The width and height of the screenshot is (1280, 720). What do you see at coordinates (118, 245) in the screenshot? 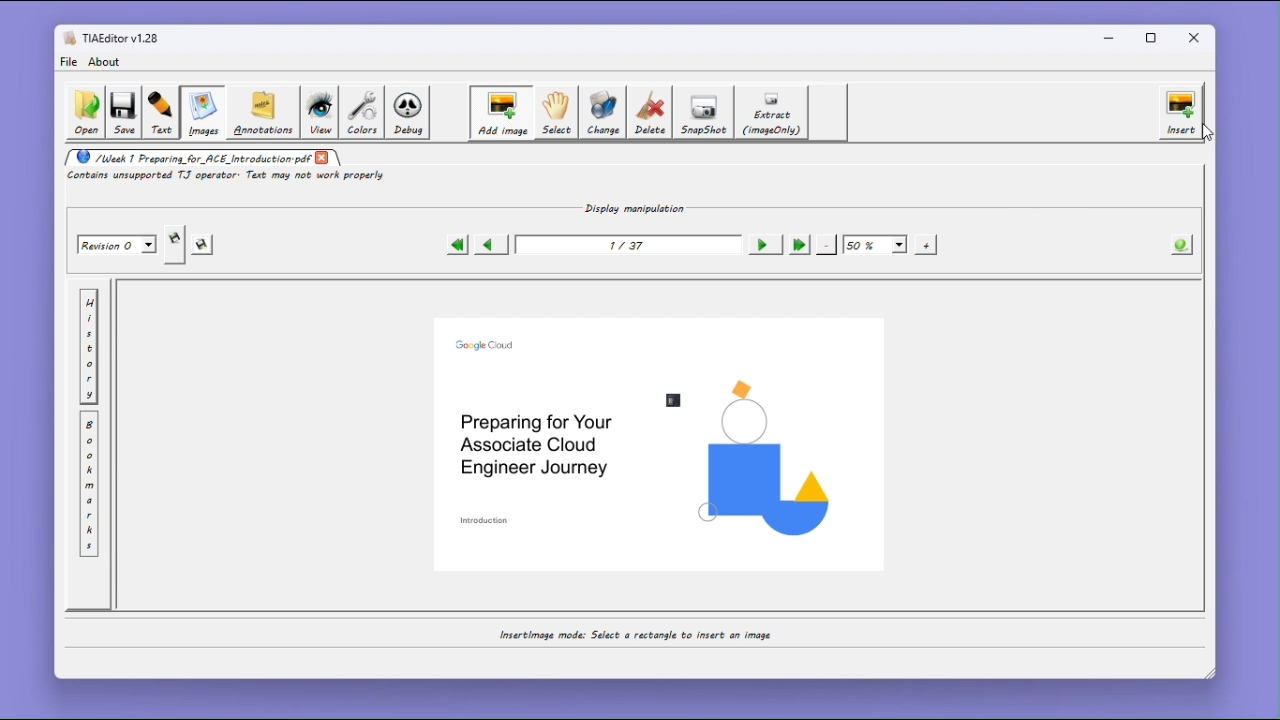
I see `Revision 0` at bounding box center [118, 245].